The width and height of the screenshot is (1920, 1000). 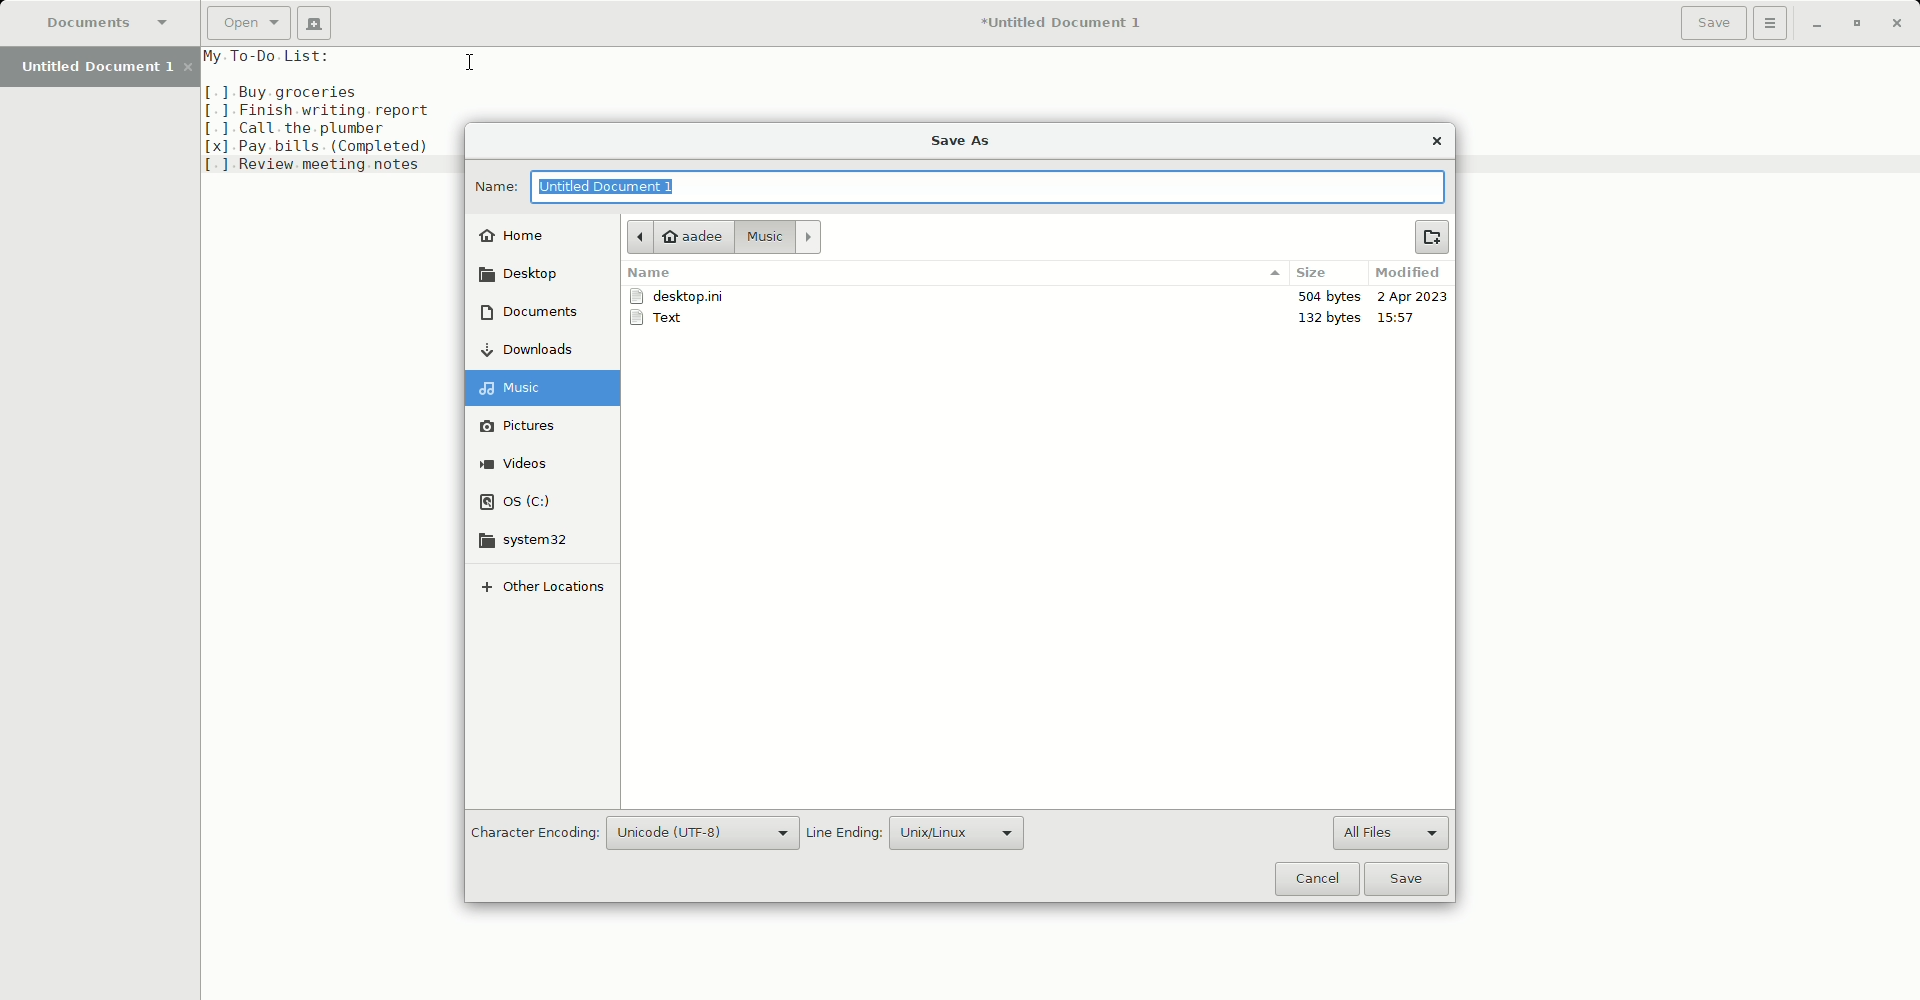 What do you see at coordinates (1316, 879) in the screenshot?
I see `Cancel` at bounding box center [1316, 879].